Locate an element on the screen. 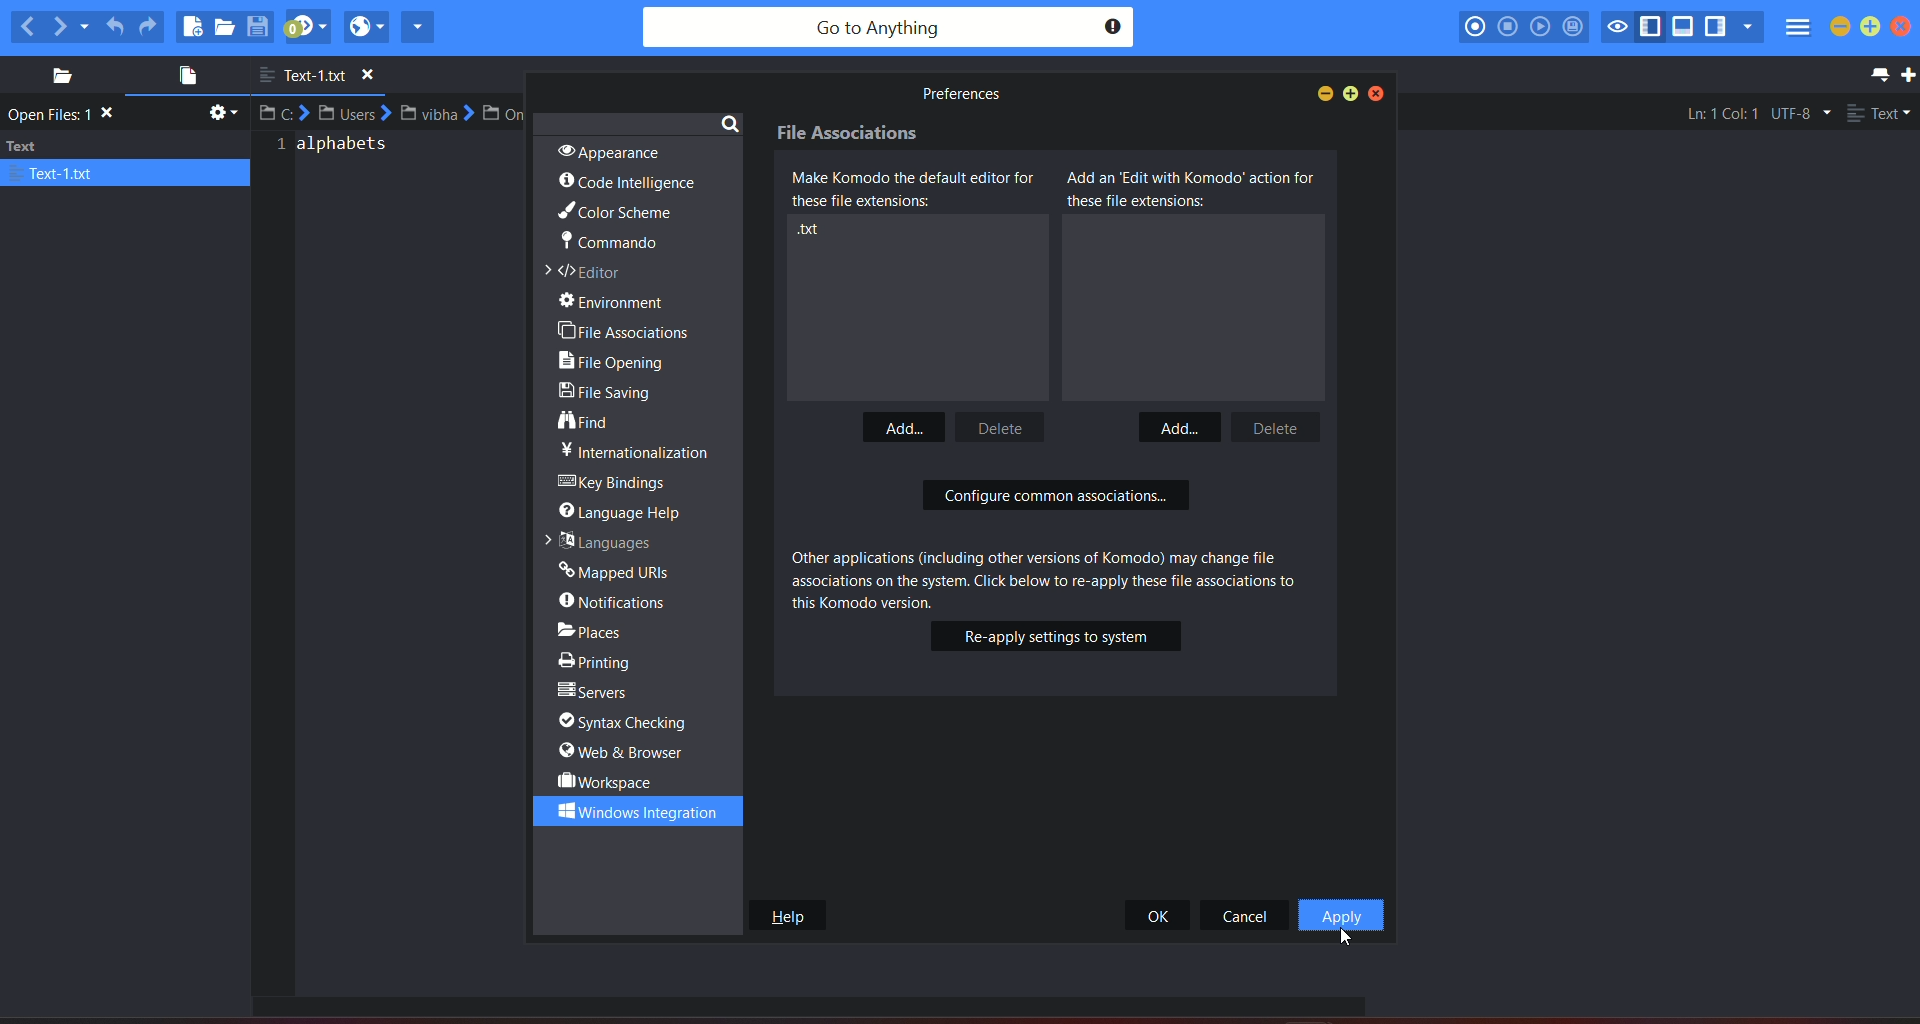 The width and height of the screenshot is (1920, 1024). Cursor is located at coordinates (1336, 798).